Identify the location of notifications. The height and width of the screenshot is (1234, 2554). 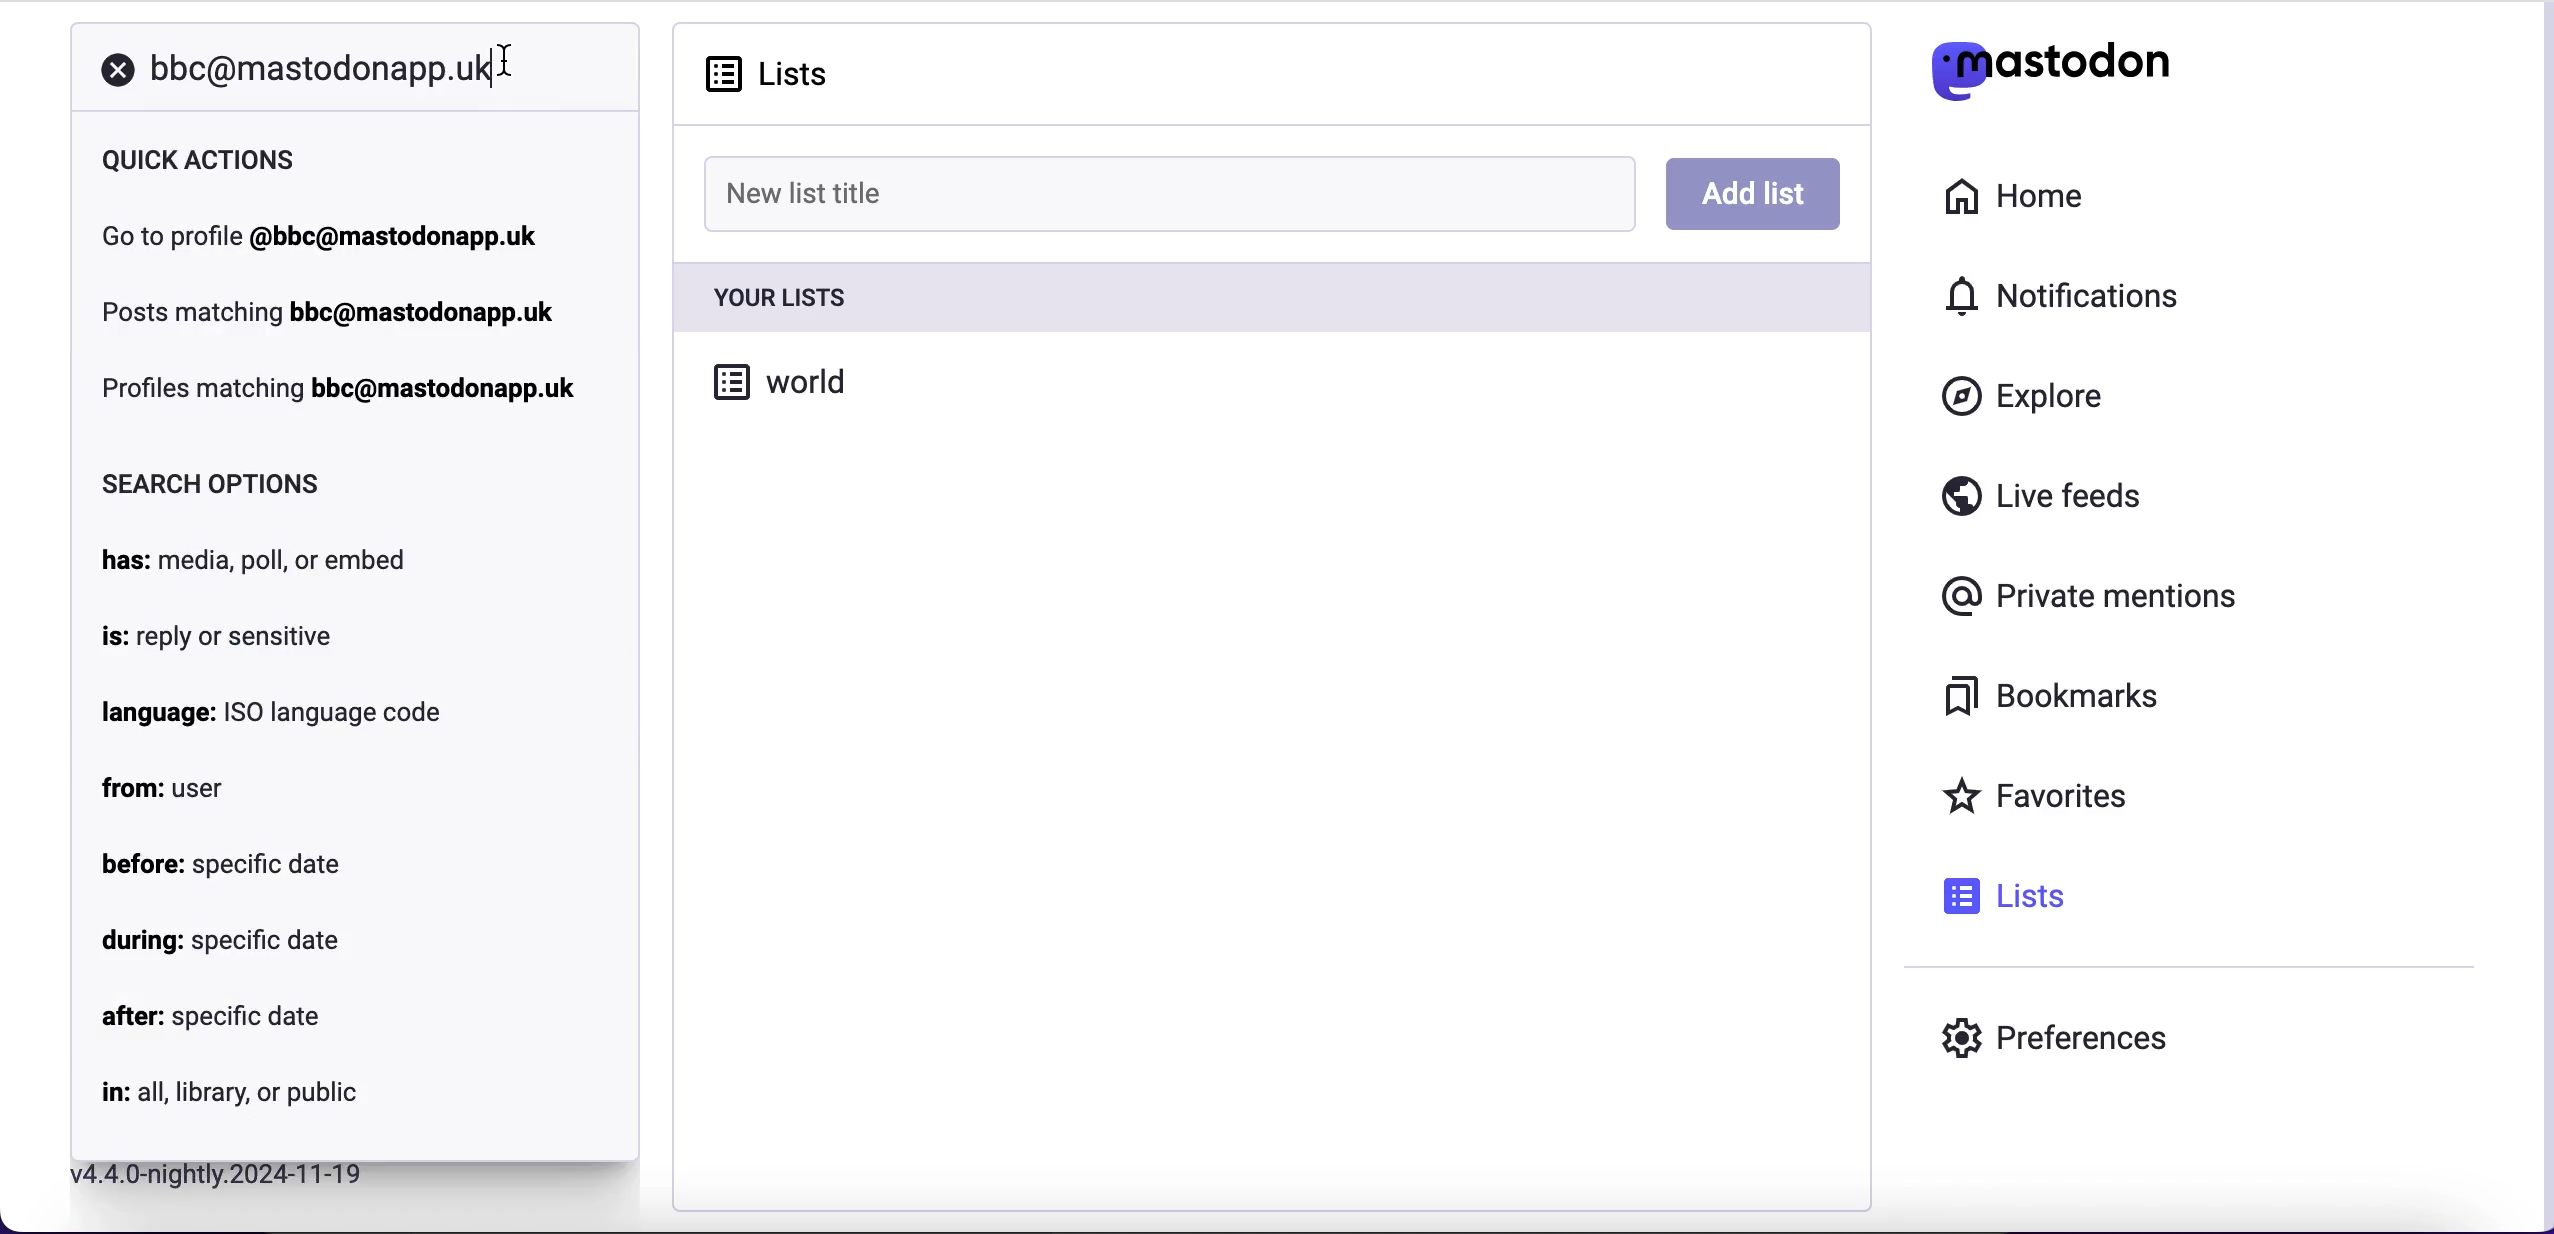
(2072, 295).